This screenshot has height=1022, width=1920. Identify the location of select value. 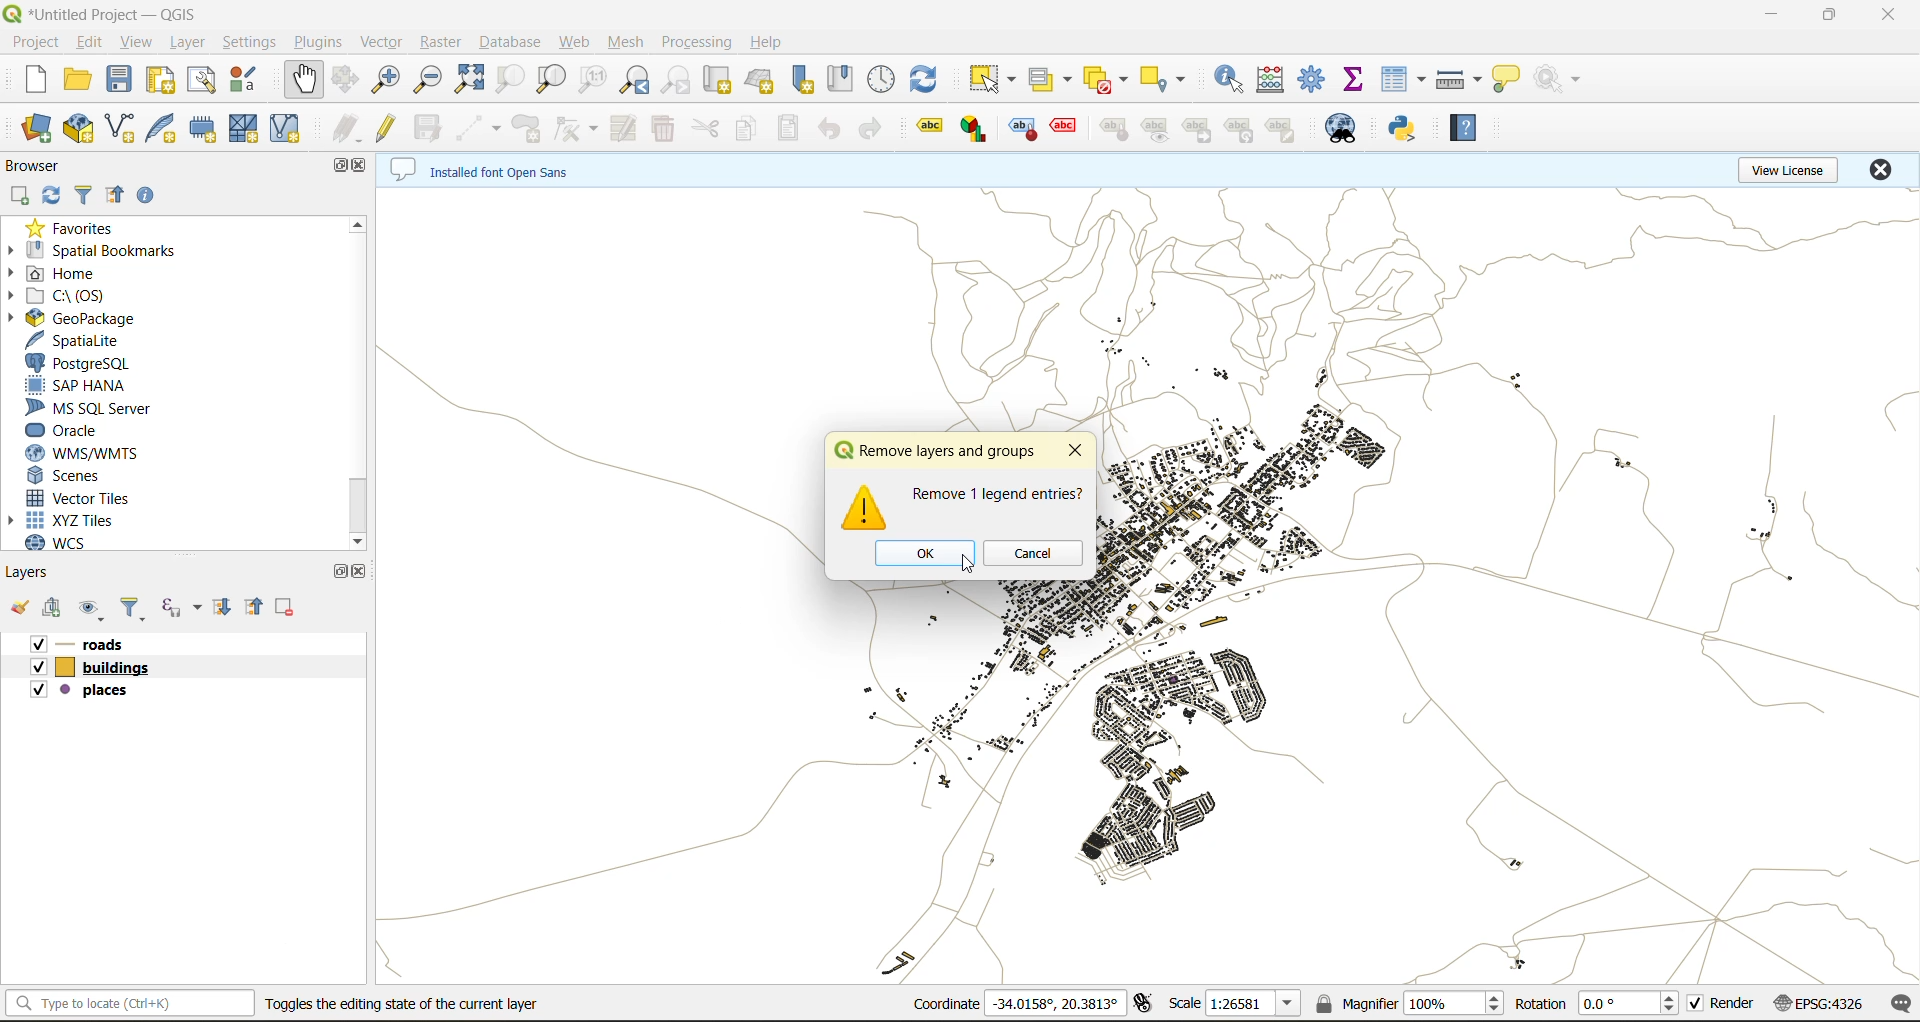
(1054, 80).